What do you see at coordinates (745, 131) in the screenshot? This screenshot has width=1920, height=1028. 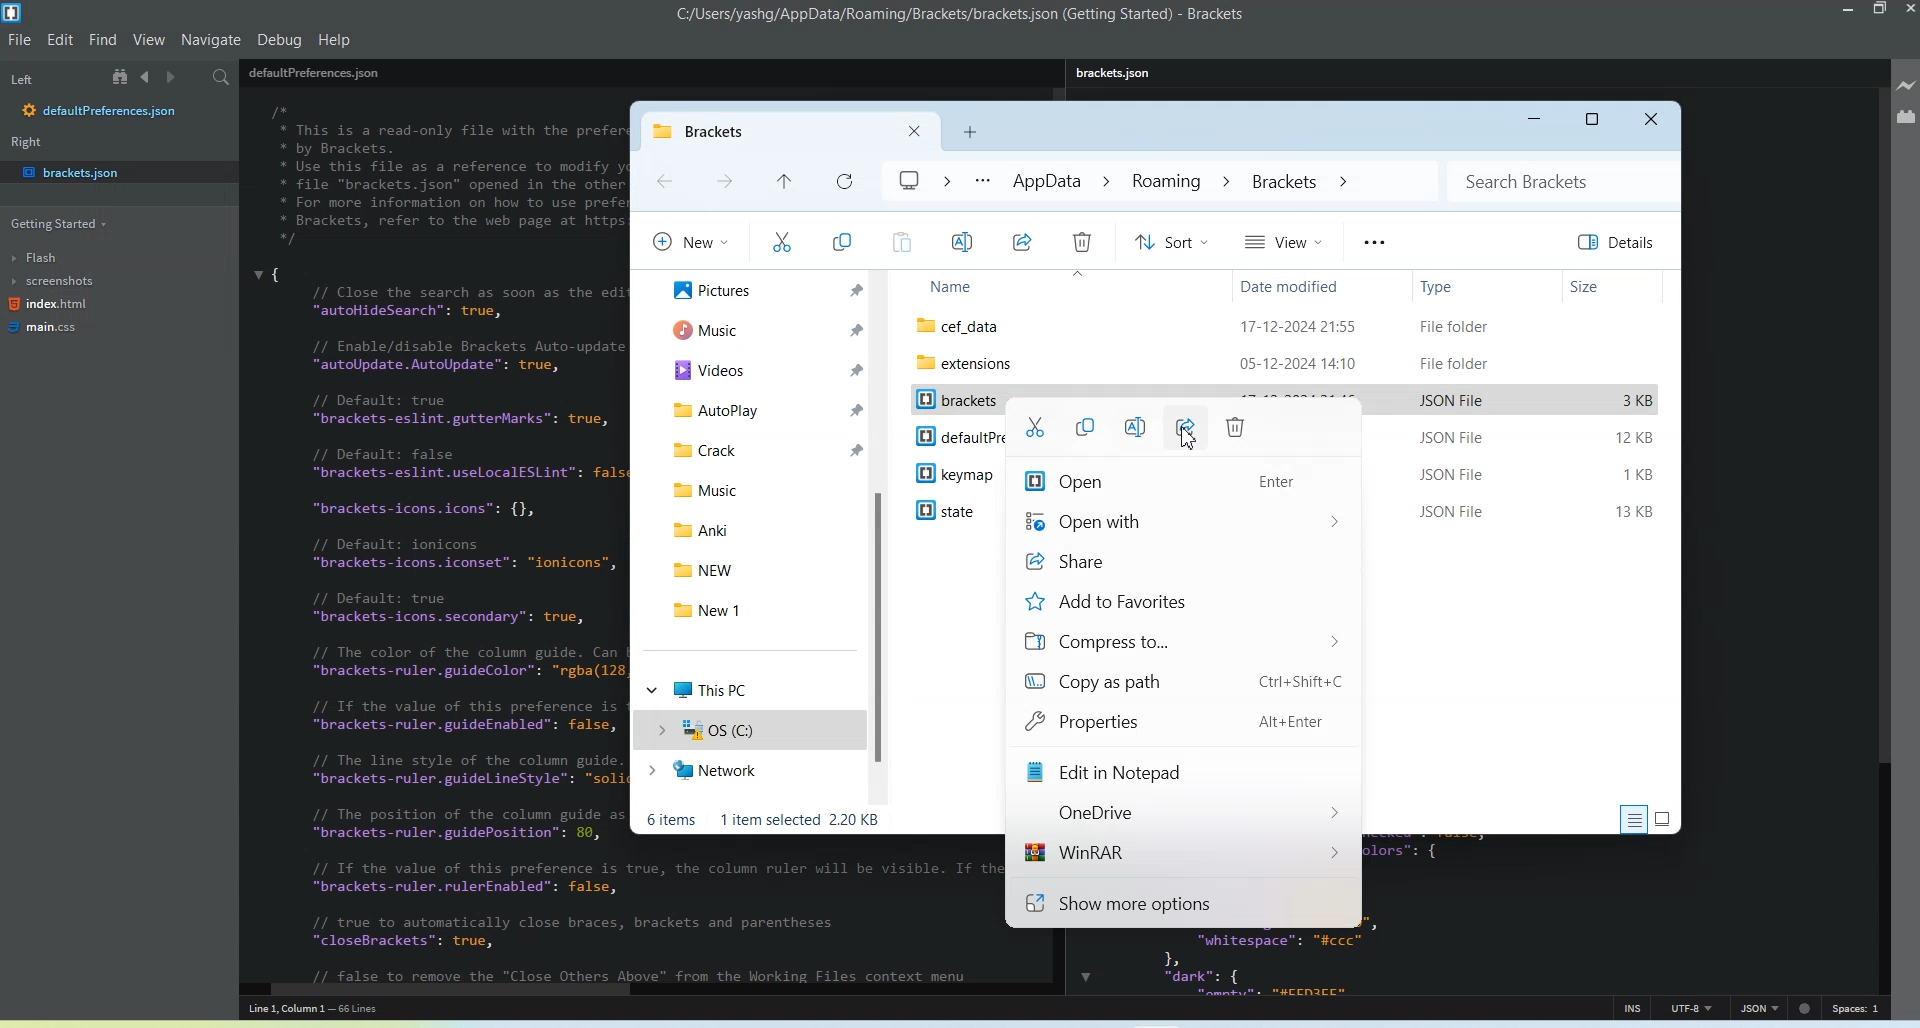 I see `New tab` at bounding box center [745, 131].